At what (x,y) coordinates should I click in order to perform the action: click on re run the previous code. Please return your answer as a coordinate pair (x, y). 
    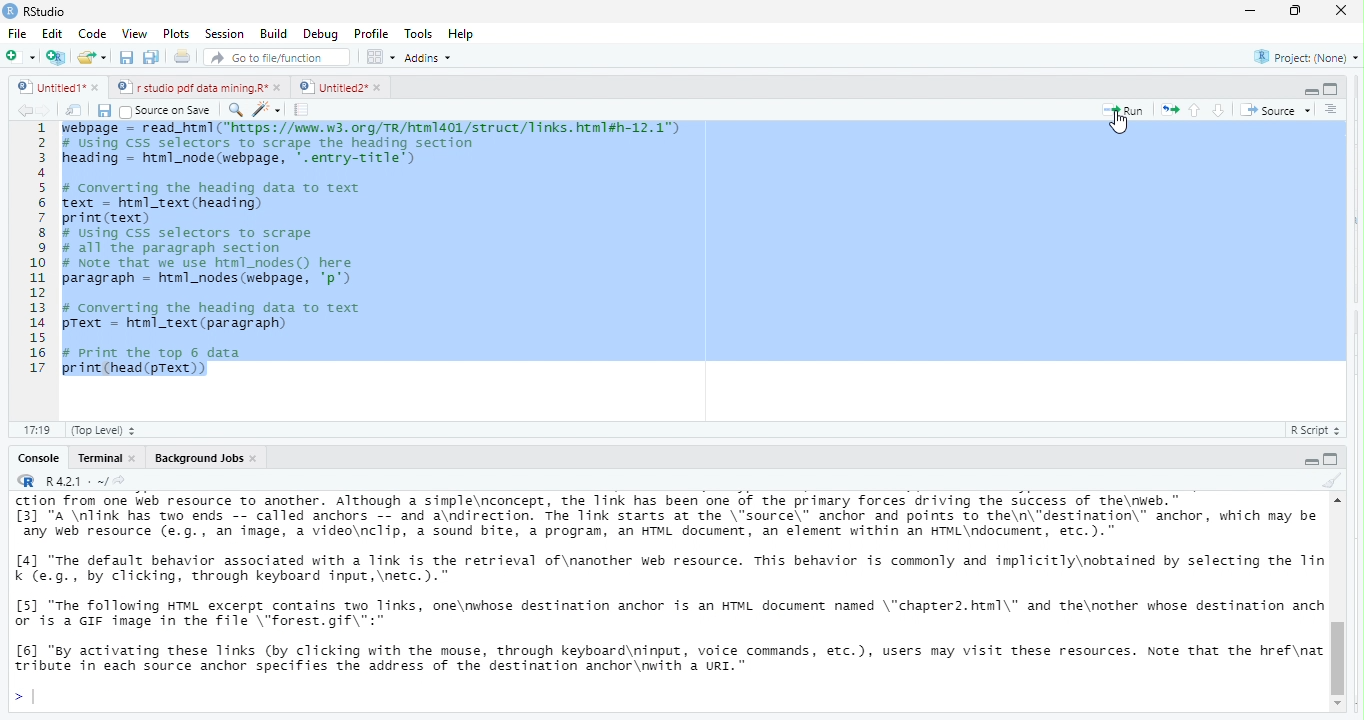
    Looking at the image, I should click on (1172, 110).